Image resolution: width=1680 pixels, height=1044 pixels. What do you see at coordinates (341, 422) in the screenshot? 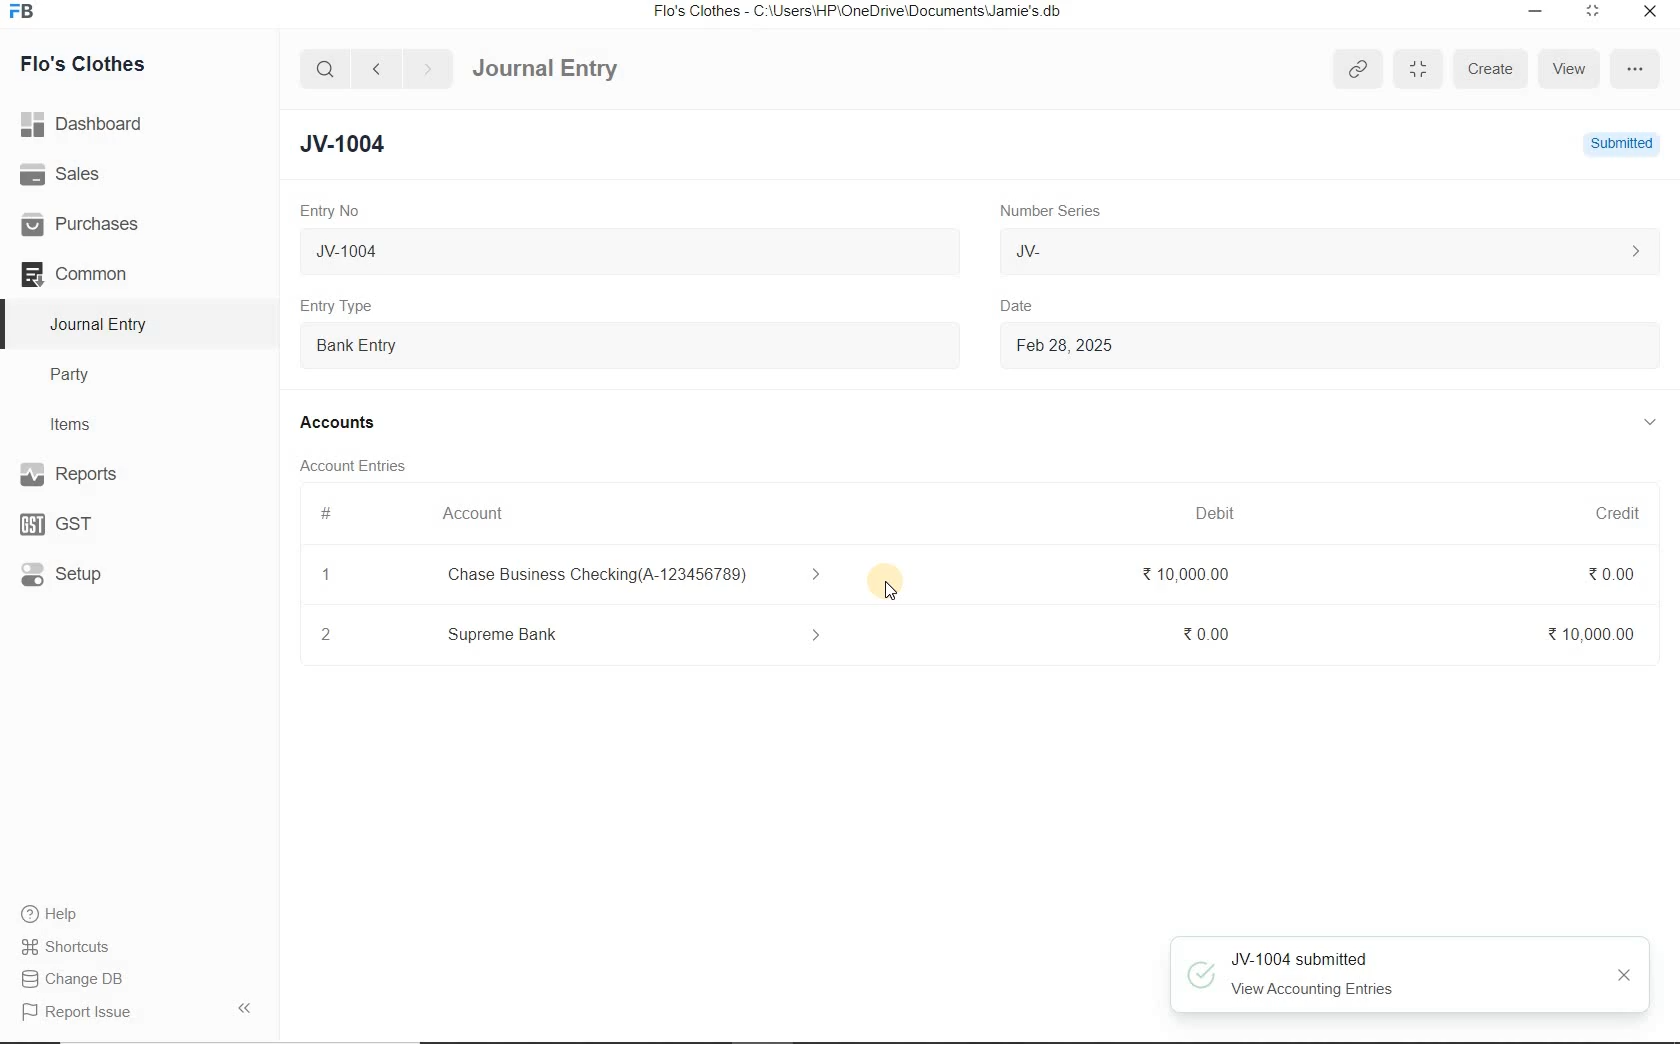
I see `Accounts` at bounding box center [341, 422].